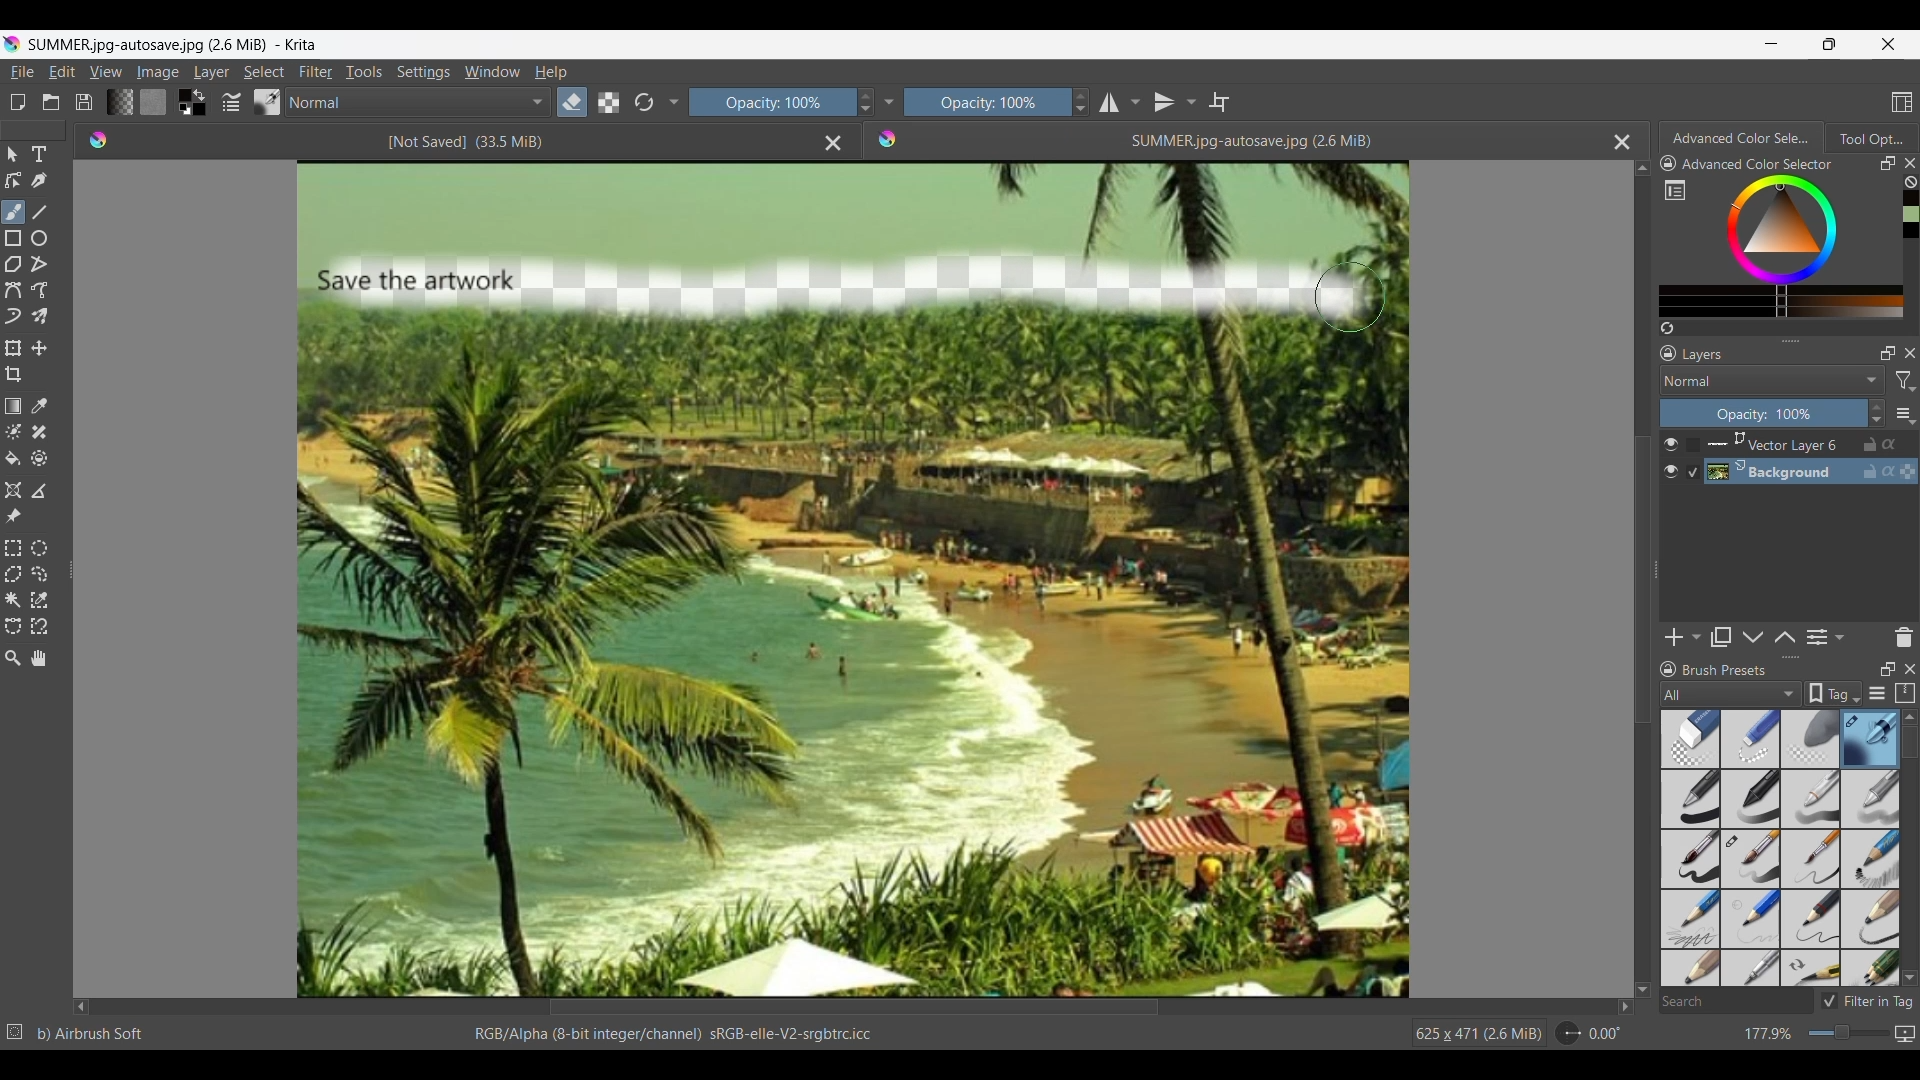  Describe the element at coordinates (1796, 246) in the screenshot. I see `Color selection range` at that location.